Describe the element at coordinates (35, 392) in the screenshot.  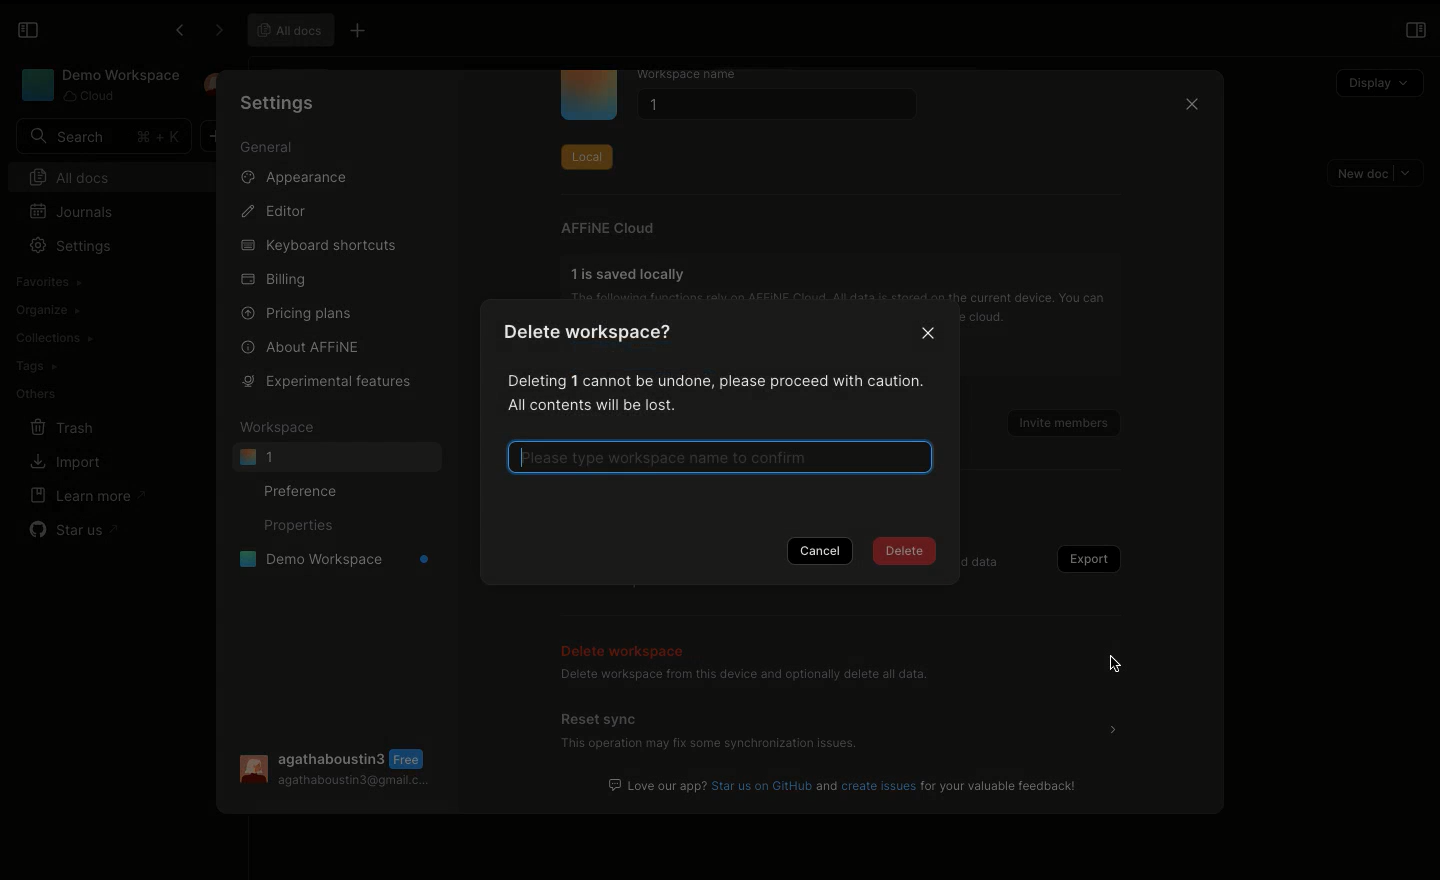
I see `Others` at that location.